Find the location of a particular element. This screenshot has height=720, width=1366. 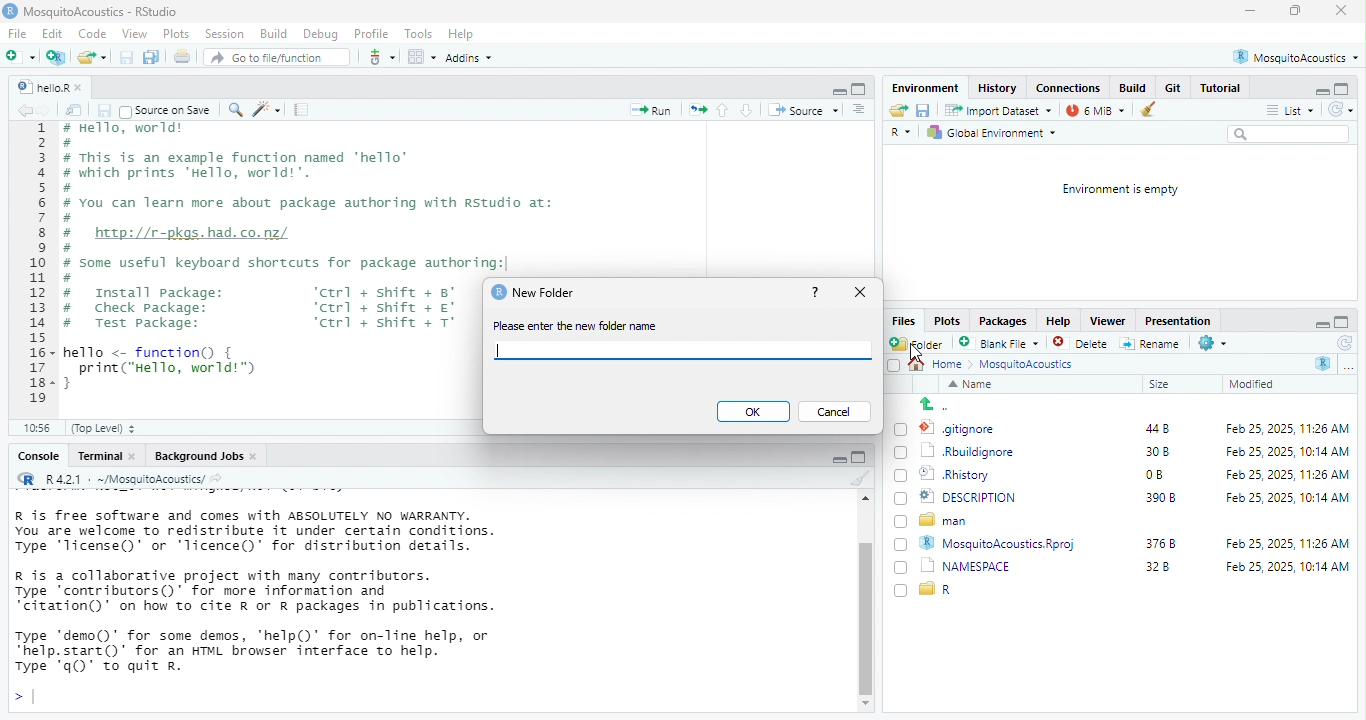

Please enter the new folder name is located at coordinates (584, 326).